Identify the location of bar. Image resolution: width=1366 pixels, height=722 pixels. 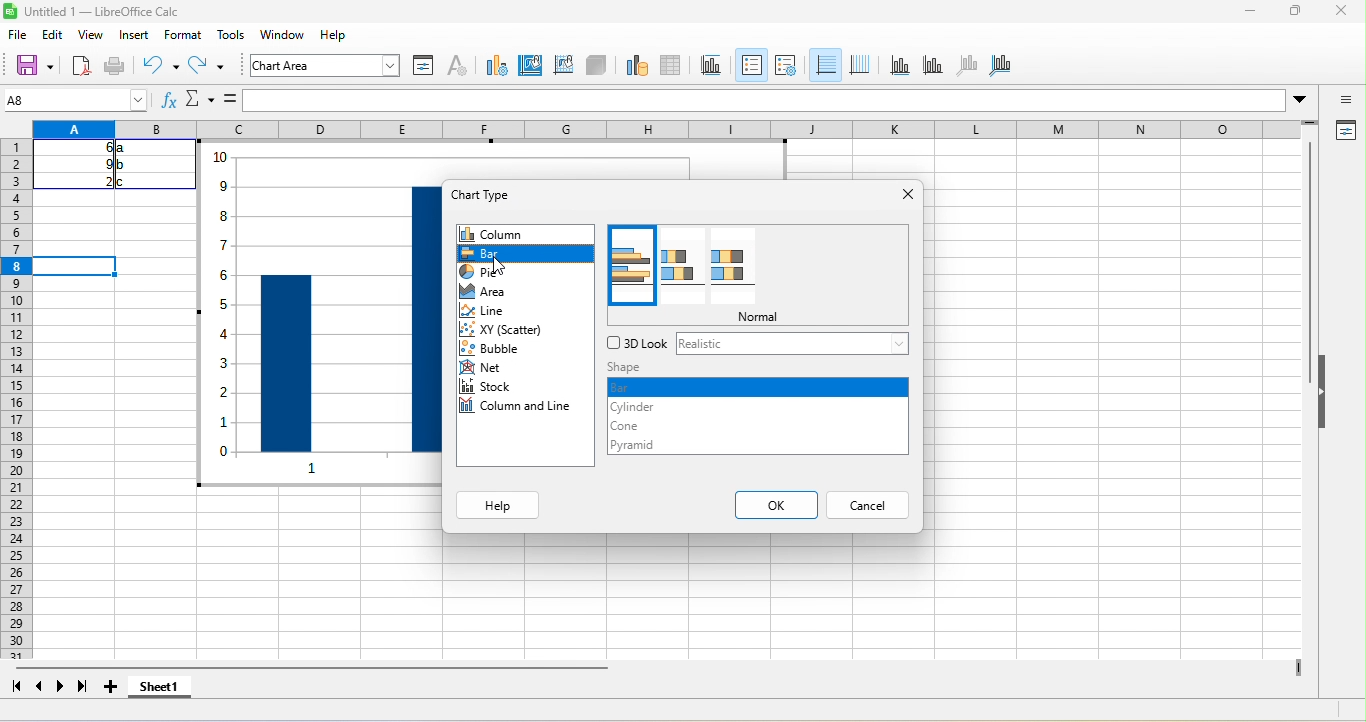
(756, 388).